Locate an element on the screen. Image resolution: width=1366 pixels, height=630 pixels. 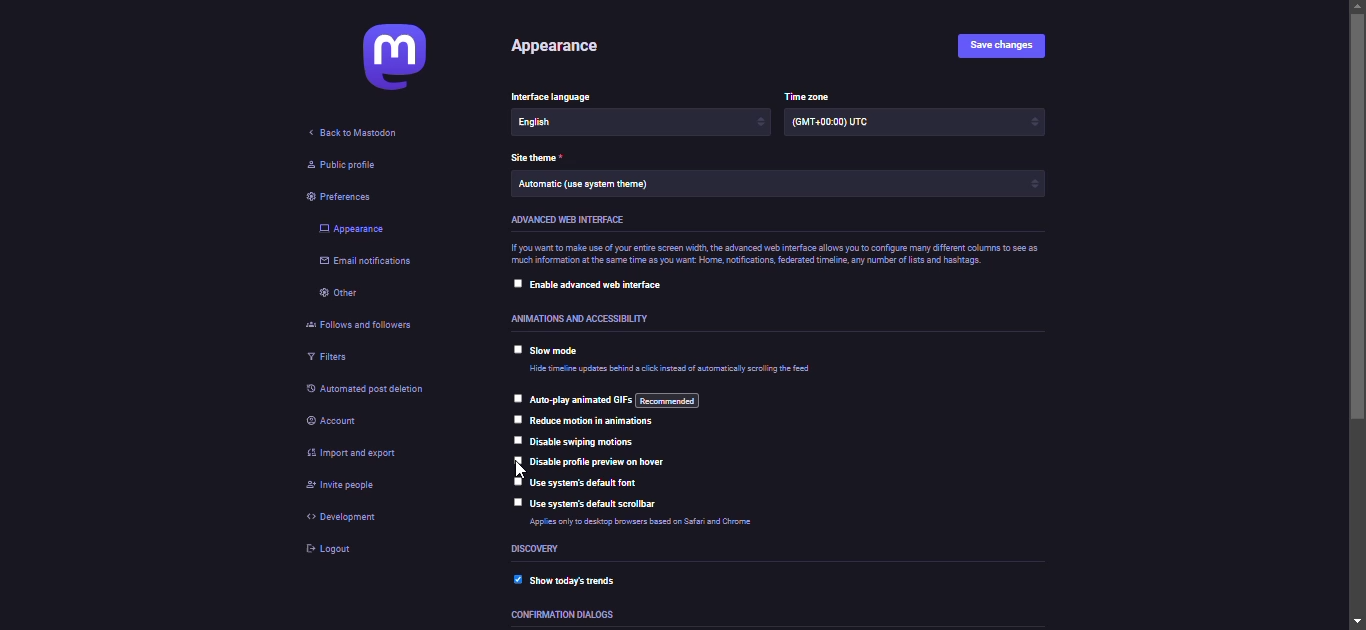
reduce motion in animations is located at coordinates (597, 422).